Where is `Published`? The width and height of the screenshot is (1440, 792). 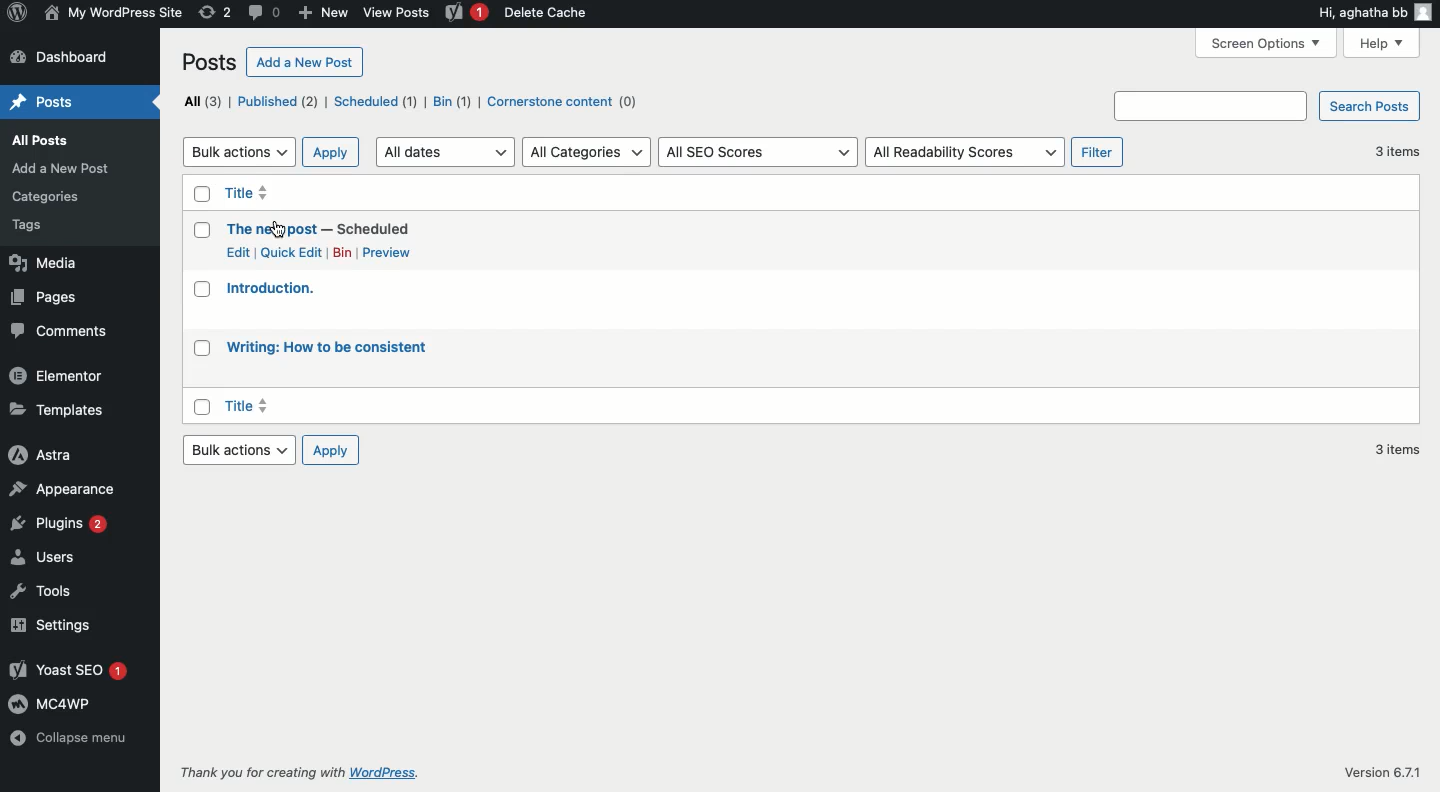
Published is located at coordinates (272, 101).